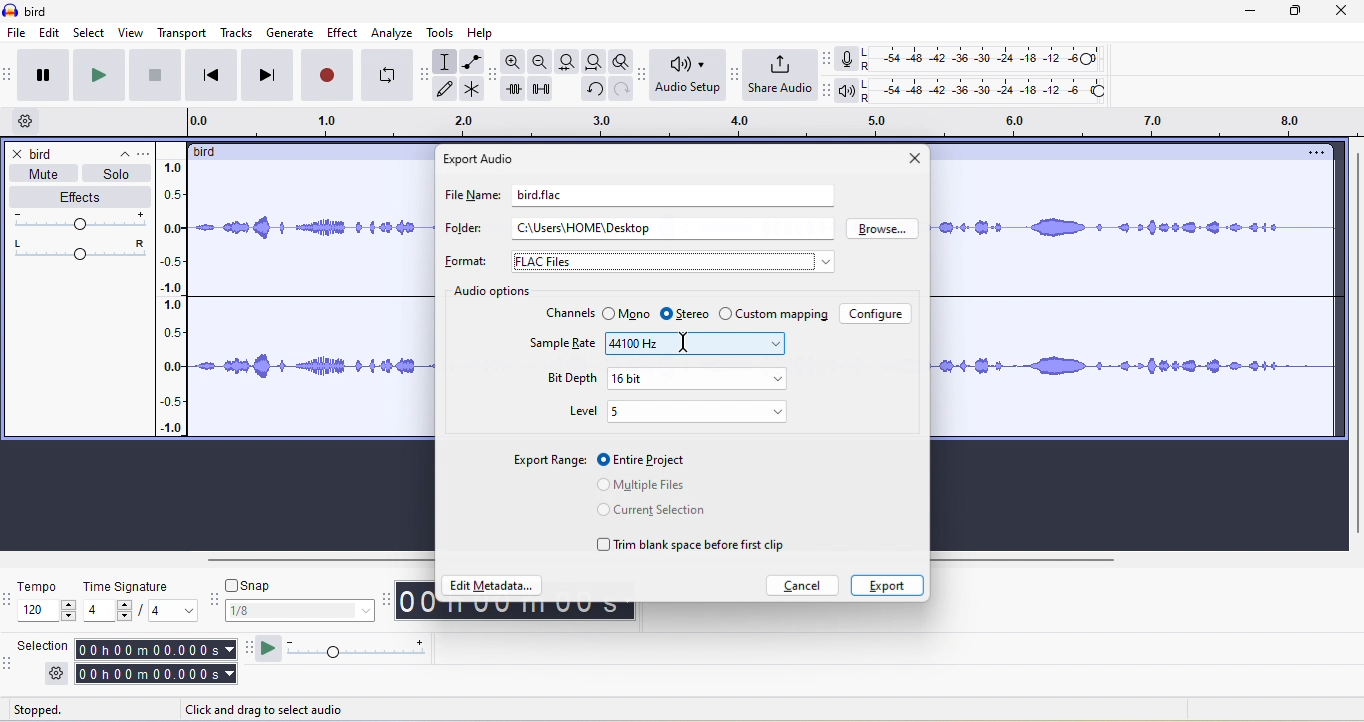 This screenshot has width=1364, height=722. I want to click on file name, so click(469, 199).